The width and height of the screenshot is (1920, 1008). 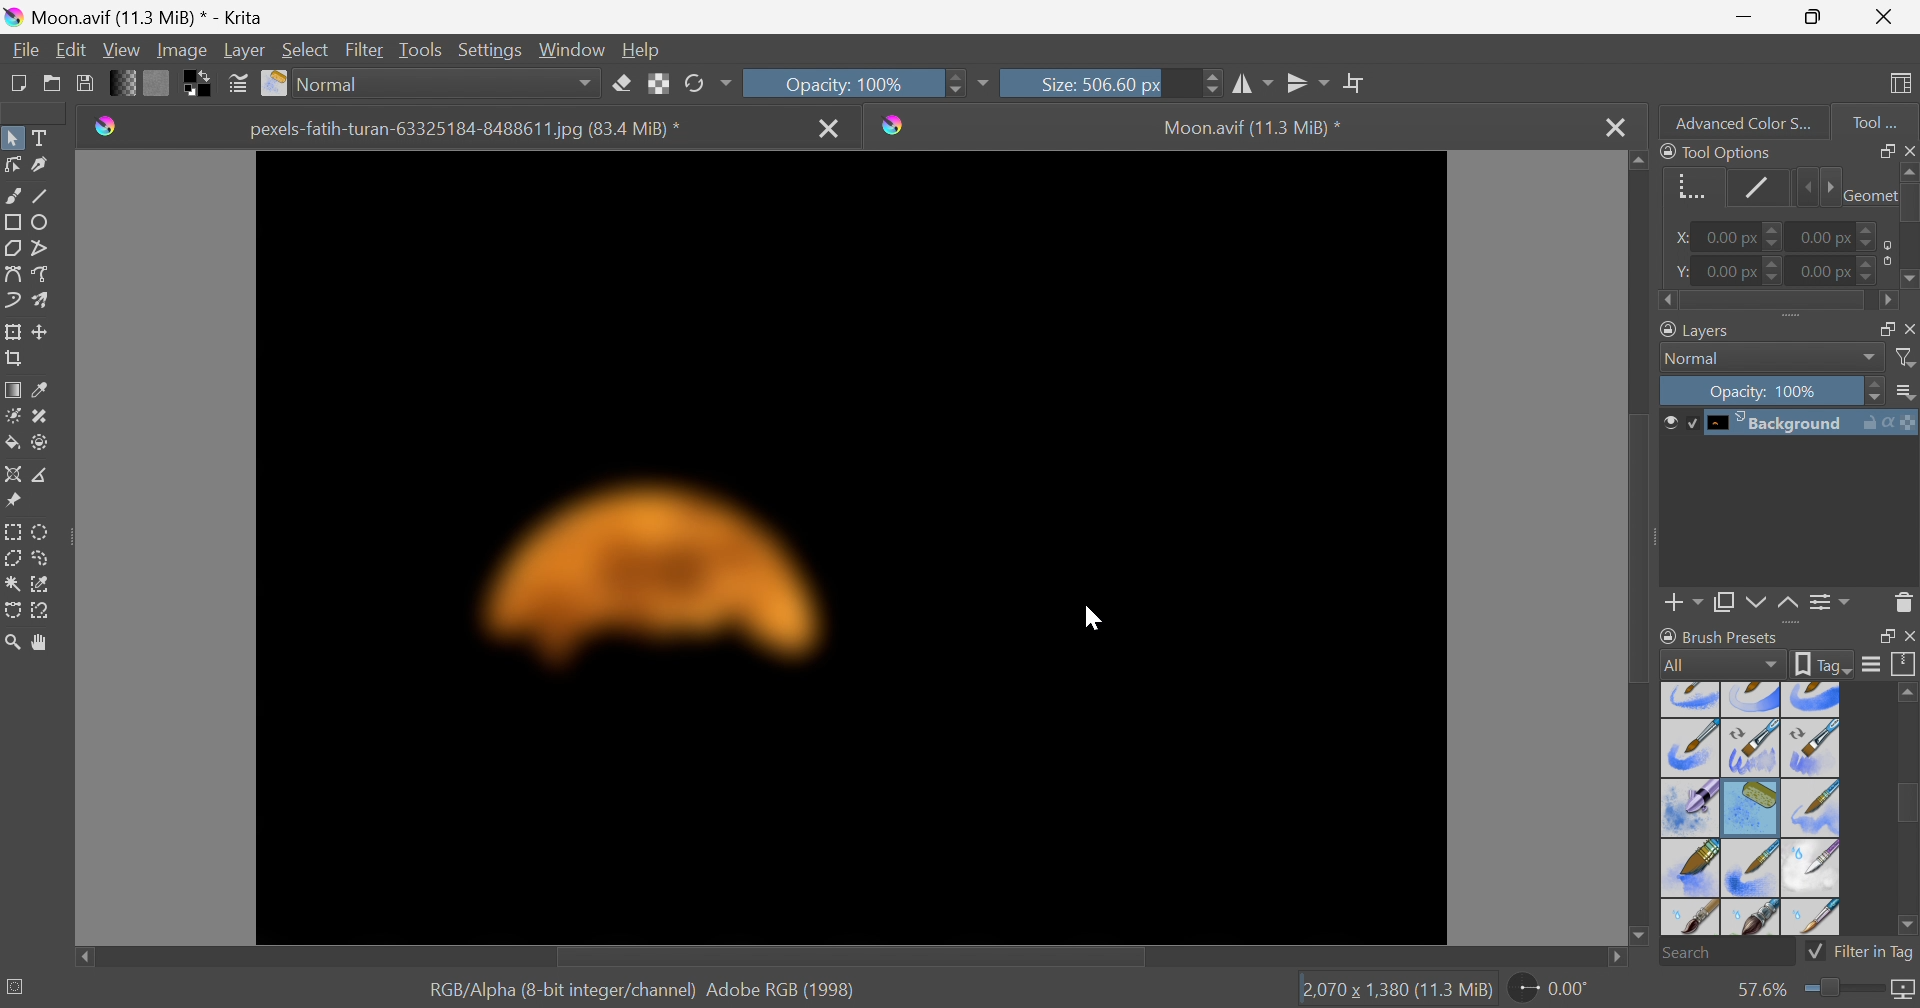 What do you see at coordinates (12, 274) in the screenshot?
I see `Bezier curve tool` at bounding box center [12, 274].